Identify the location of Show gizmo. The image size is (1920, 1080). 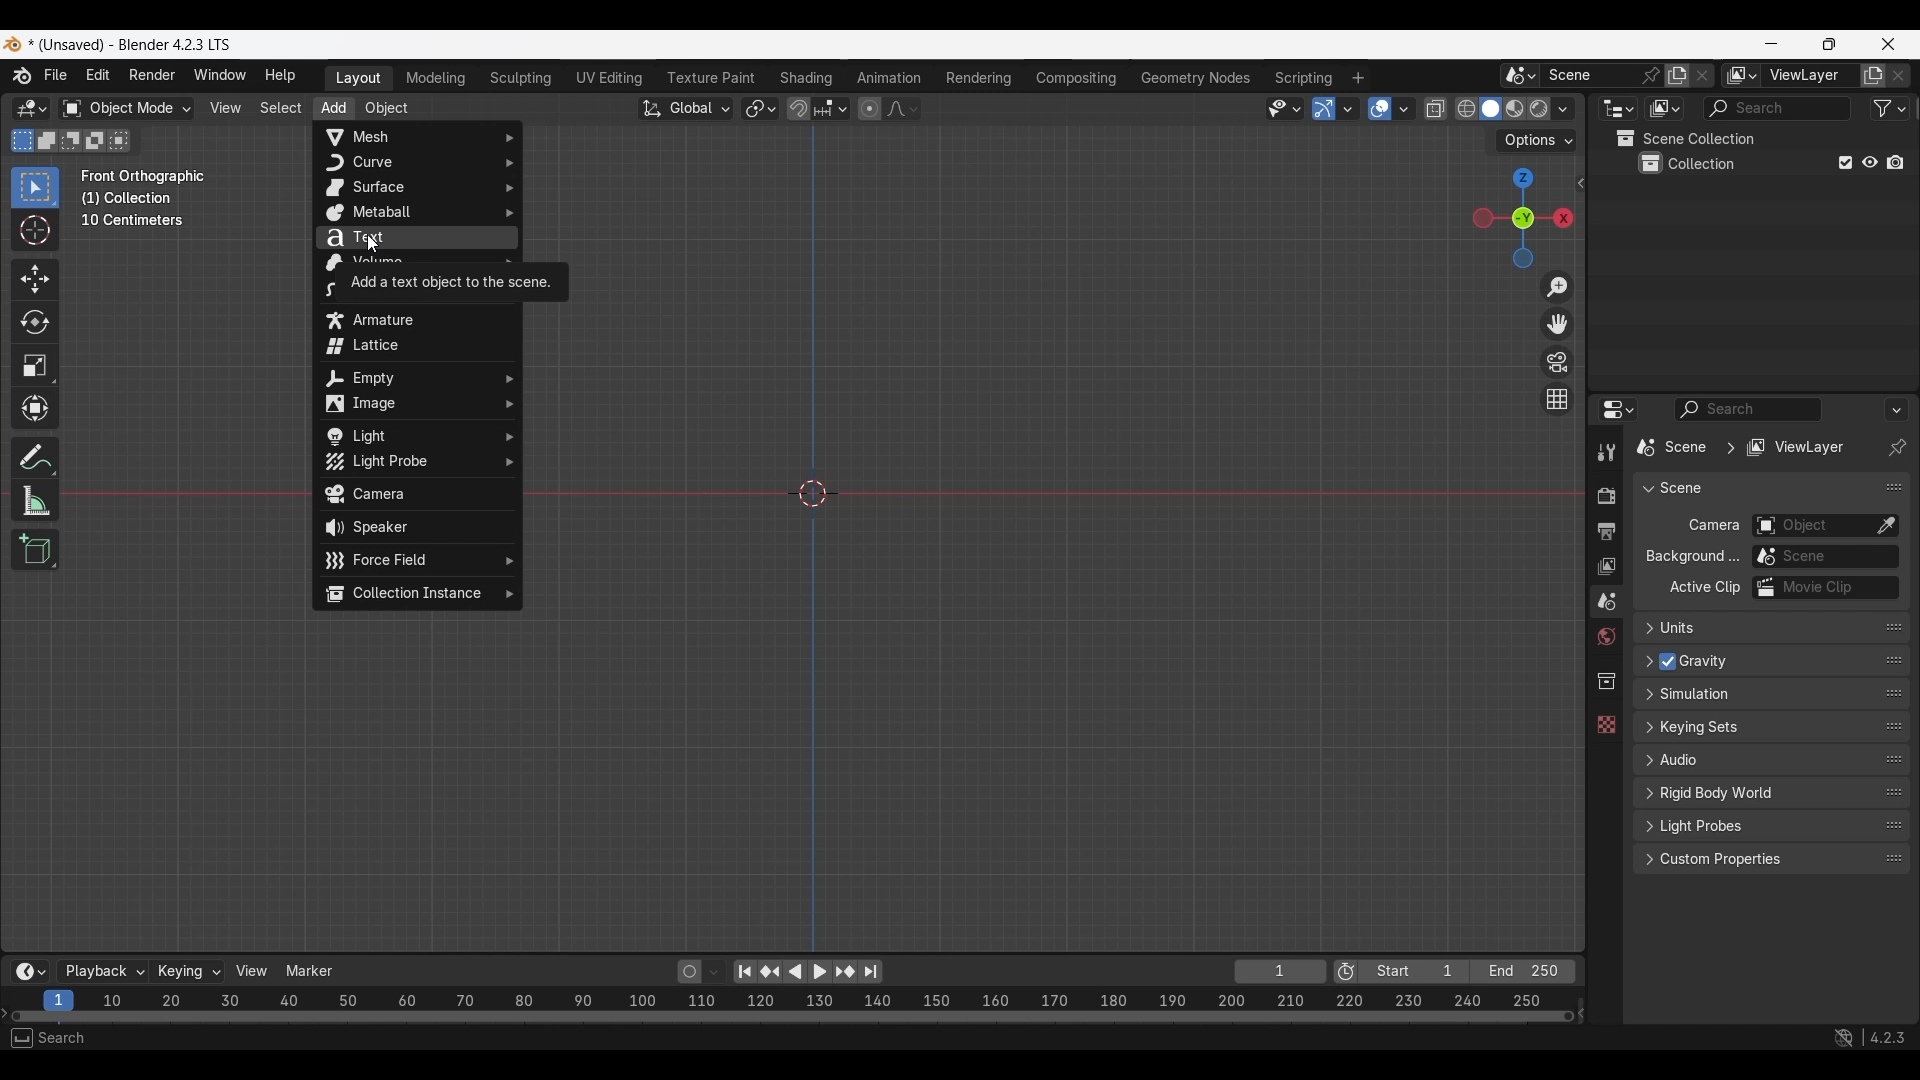
(1324, 109).